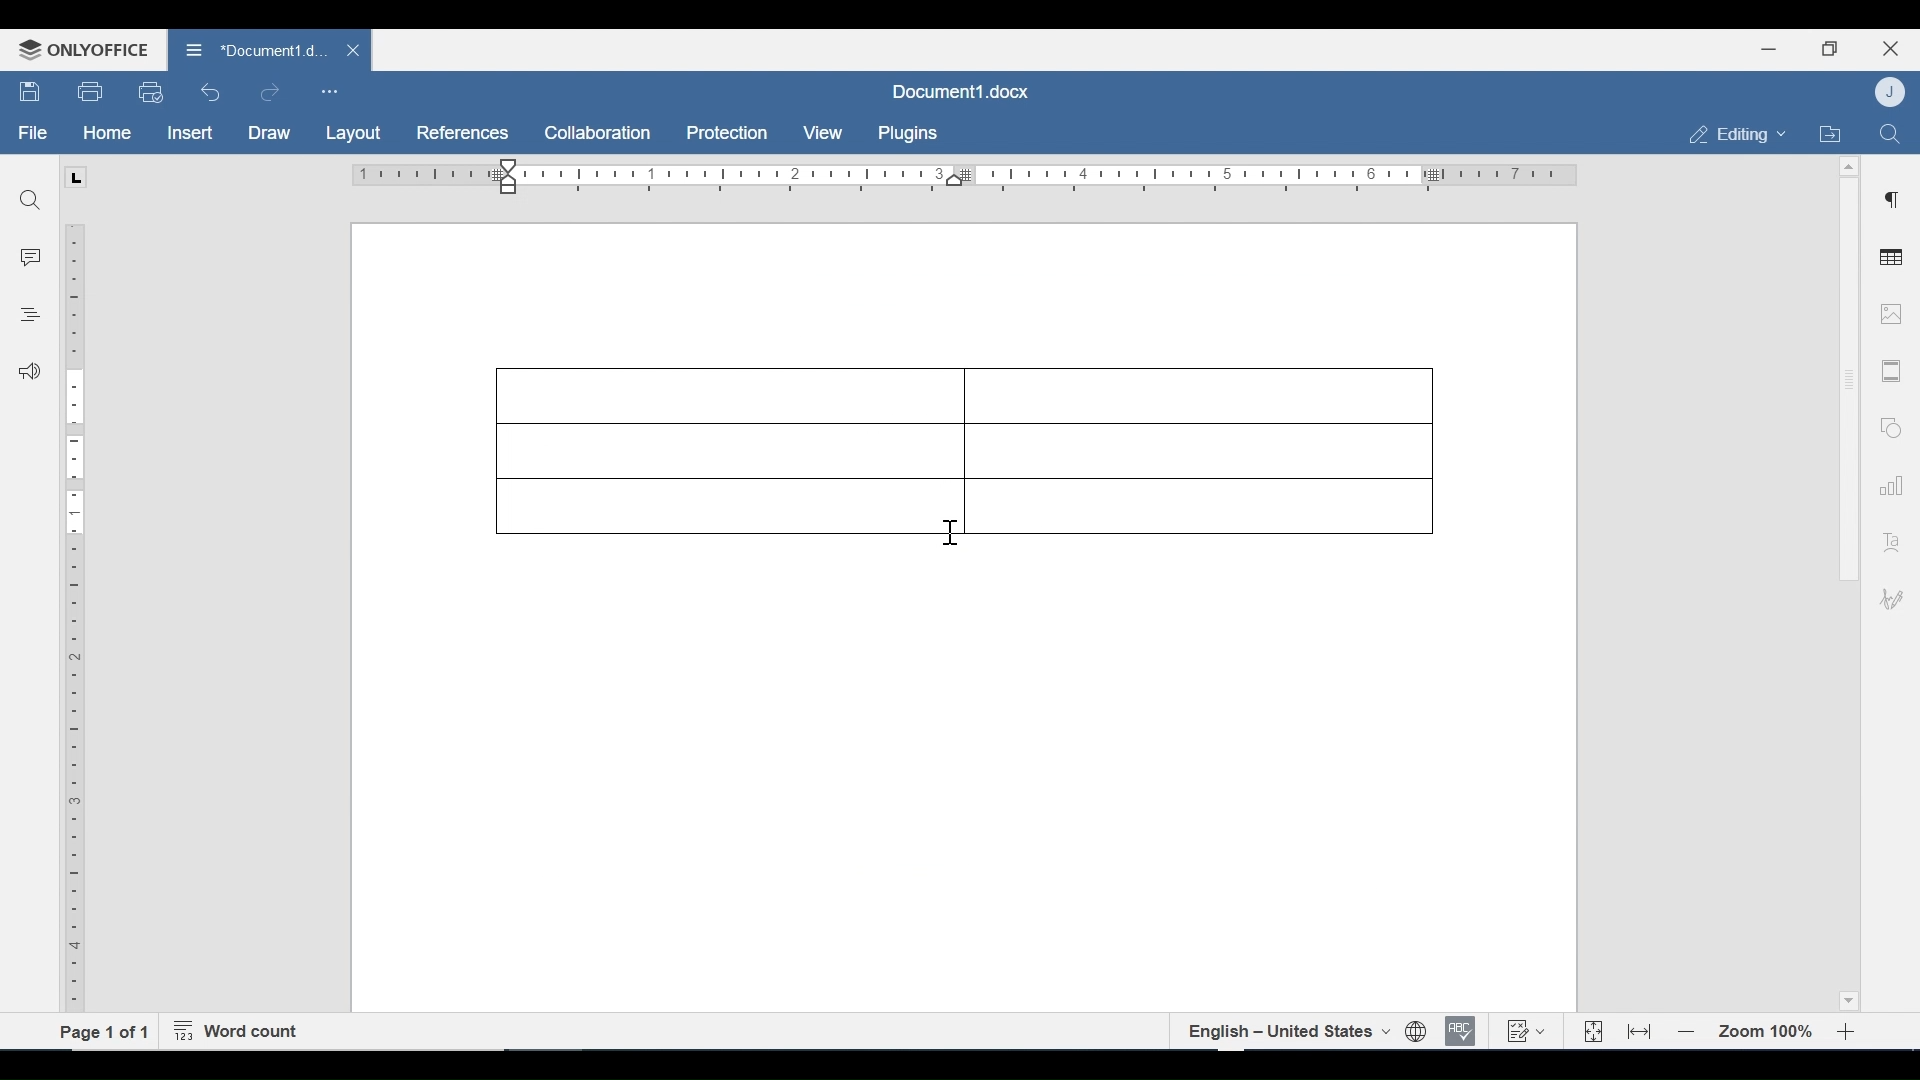 The image size is (1920, 1080). I want to click on Save, so click(31, 92).